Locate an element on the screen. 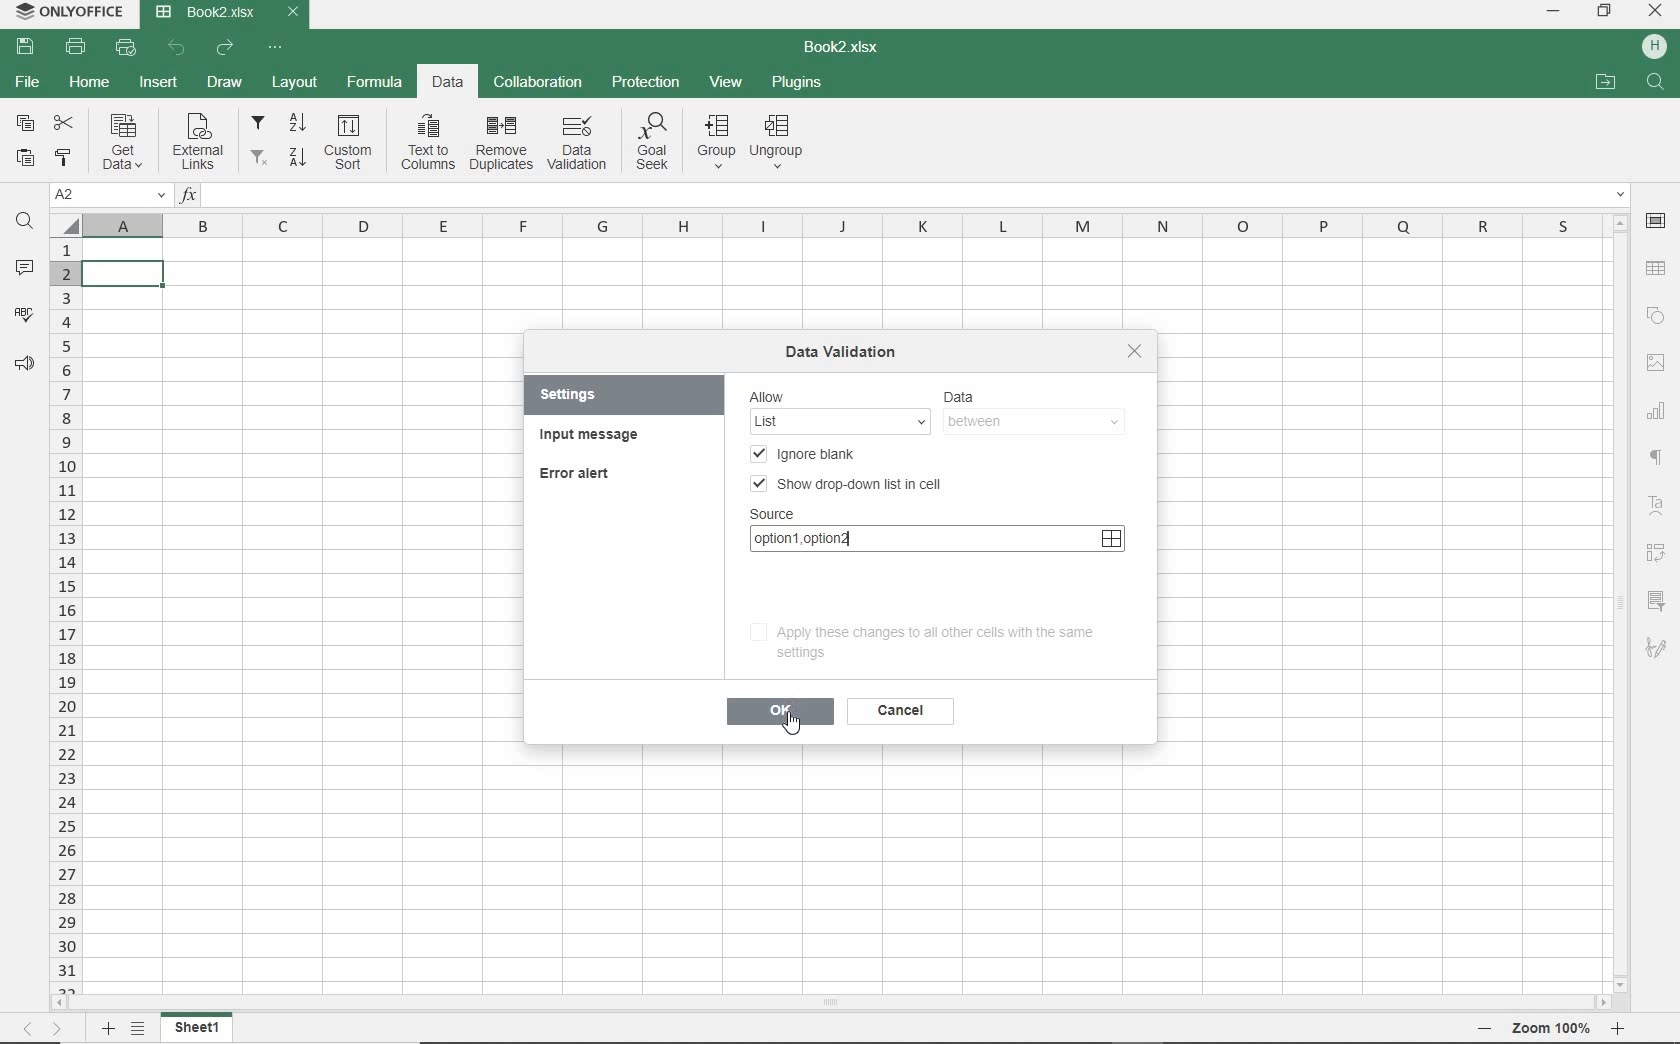 The image size is (1680, 1044). remove filters is located at coordinates (261, 160).